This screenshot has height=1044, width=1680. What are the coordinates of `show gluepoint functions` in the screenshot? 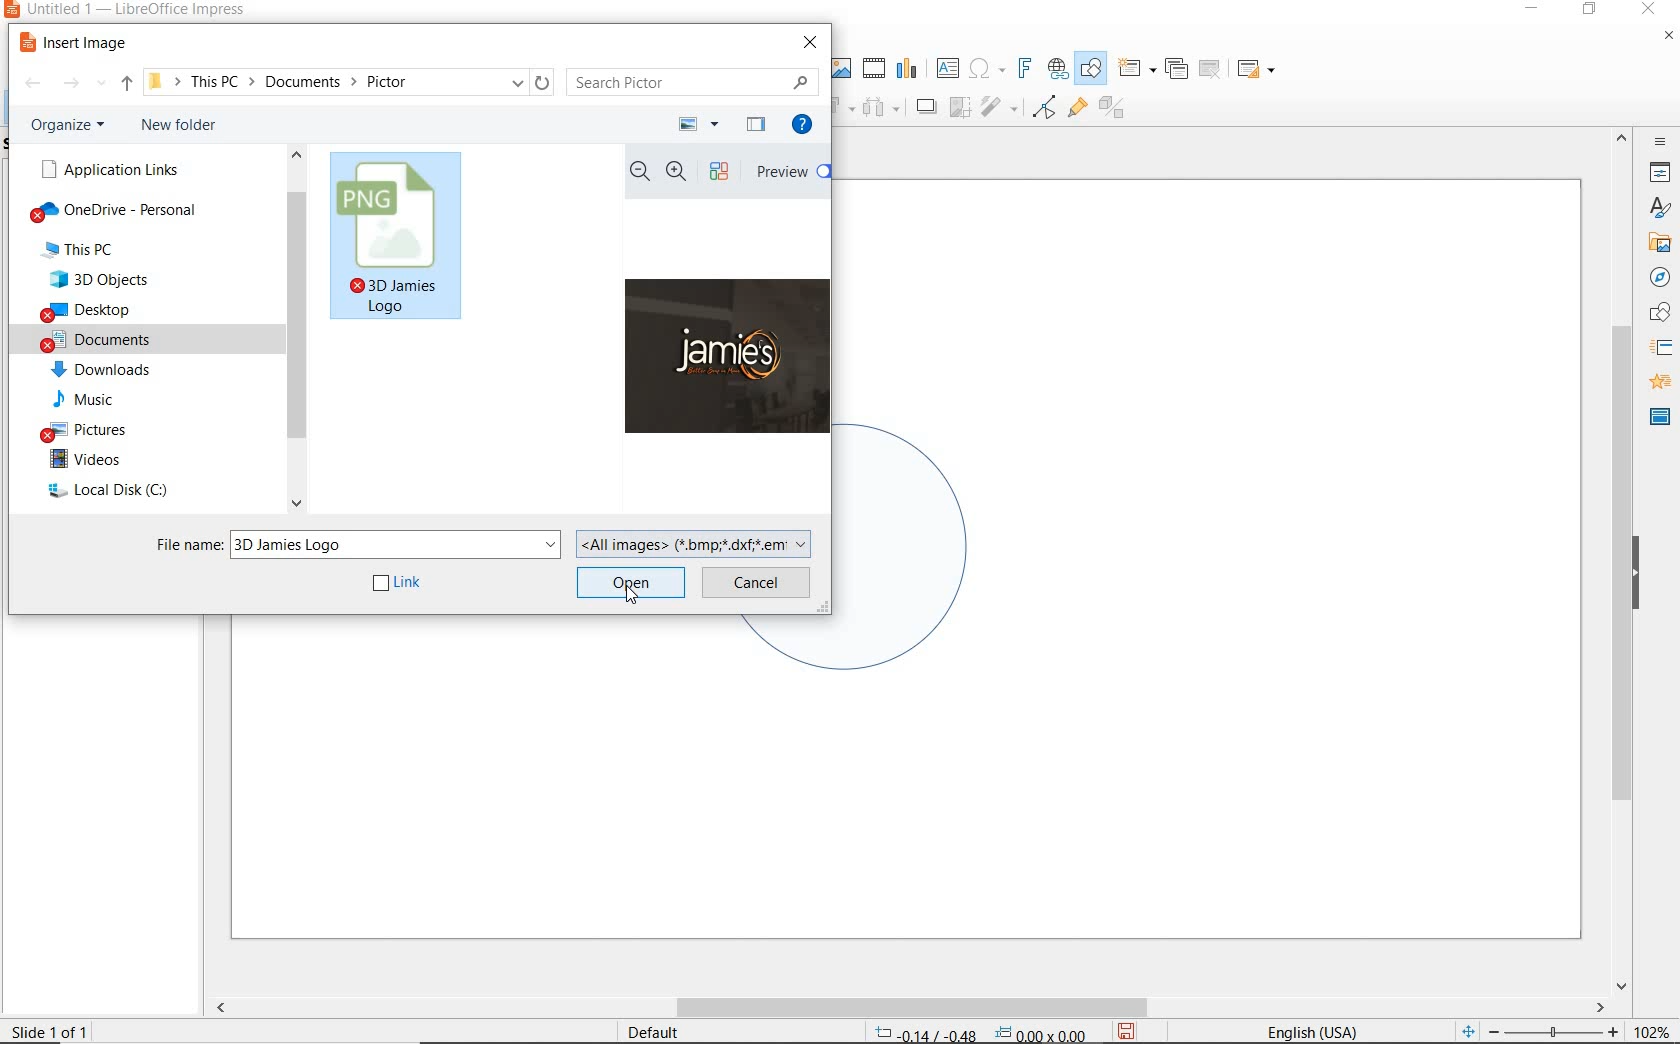 It's located at (1073, 109).